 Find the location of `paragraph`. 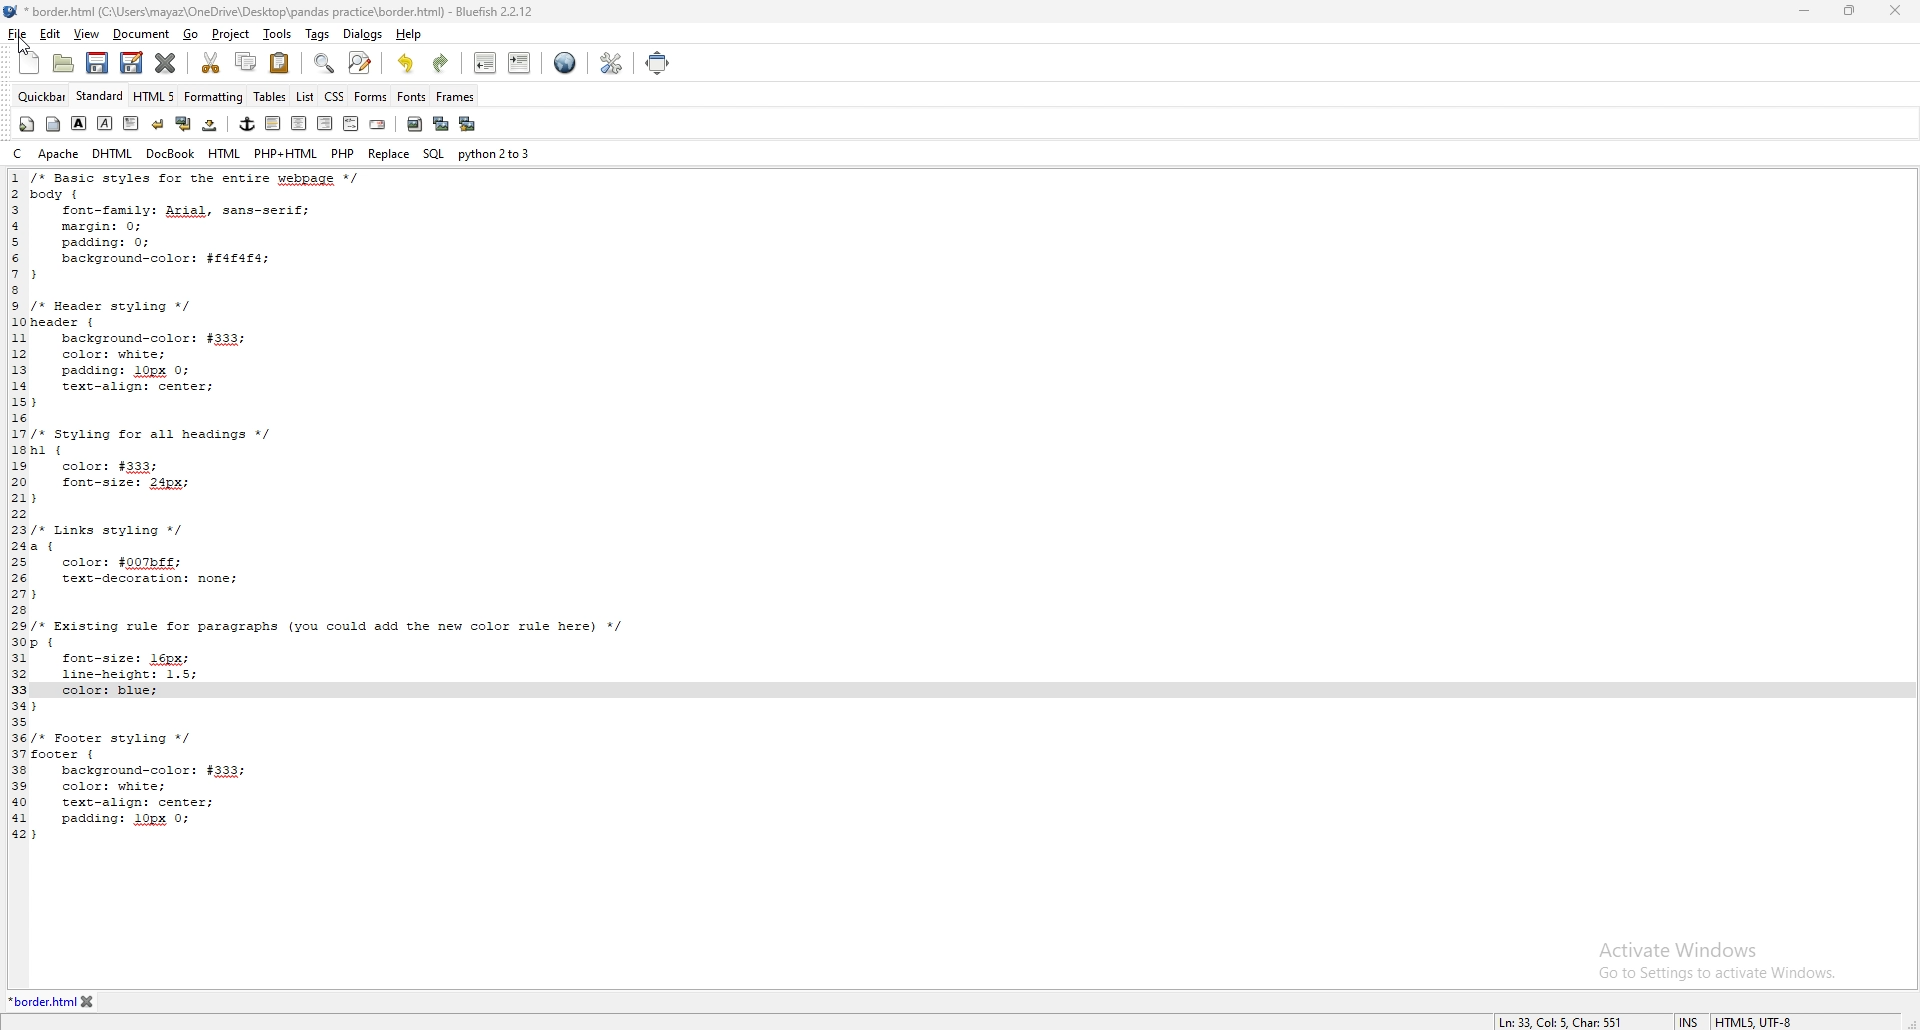

paragraph is located at coordinates (131, 124).